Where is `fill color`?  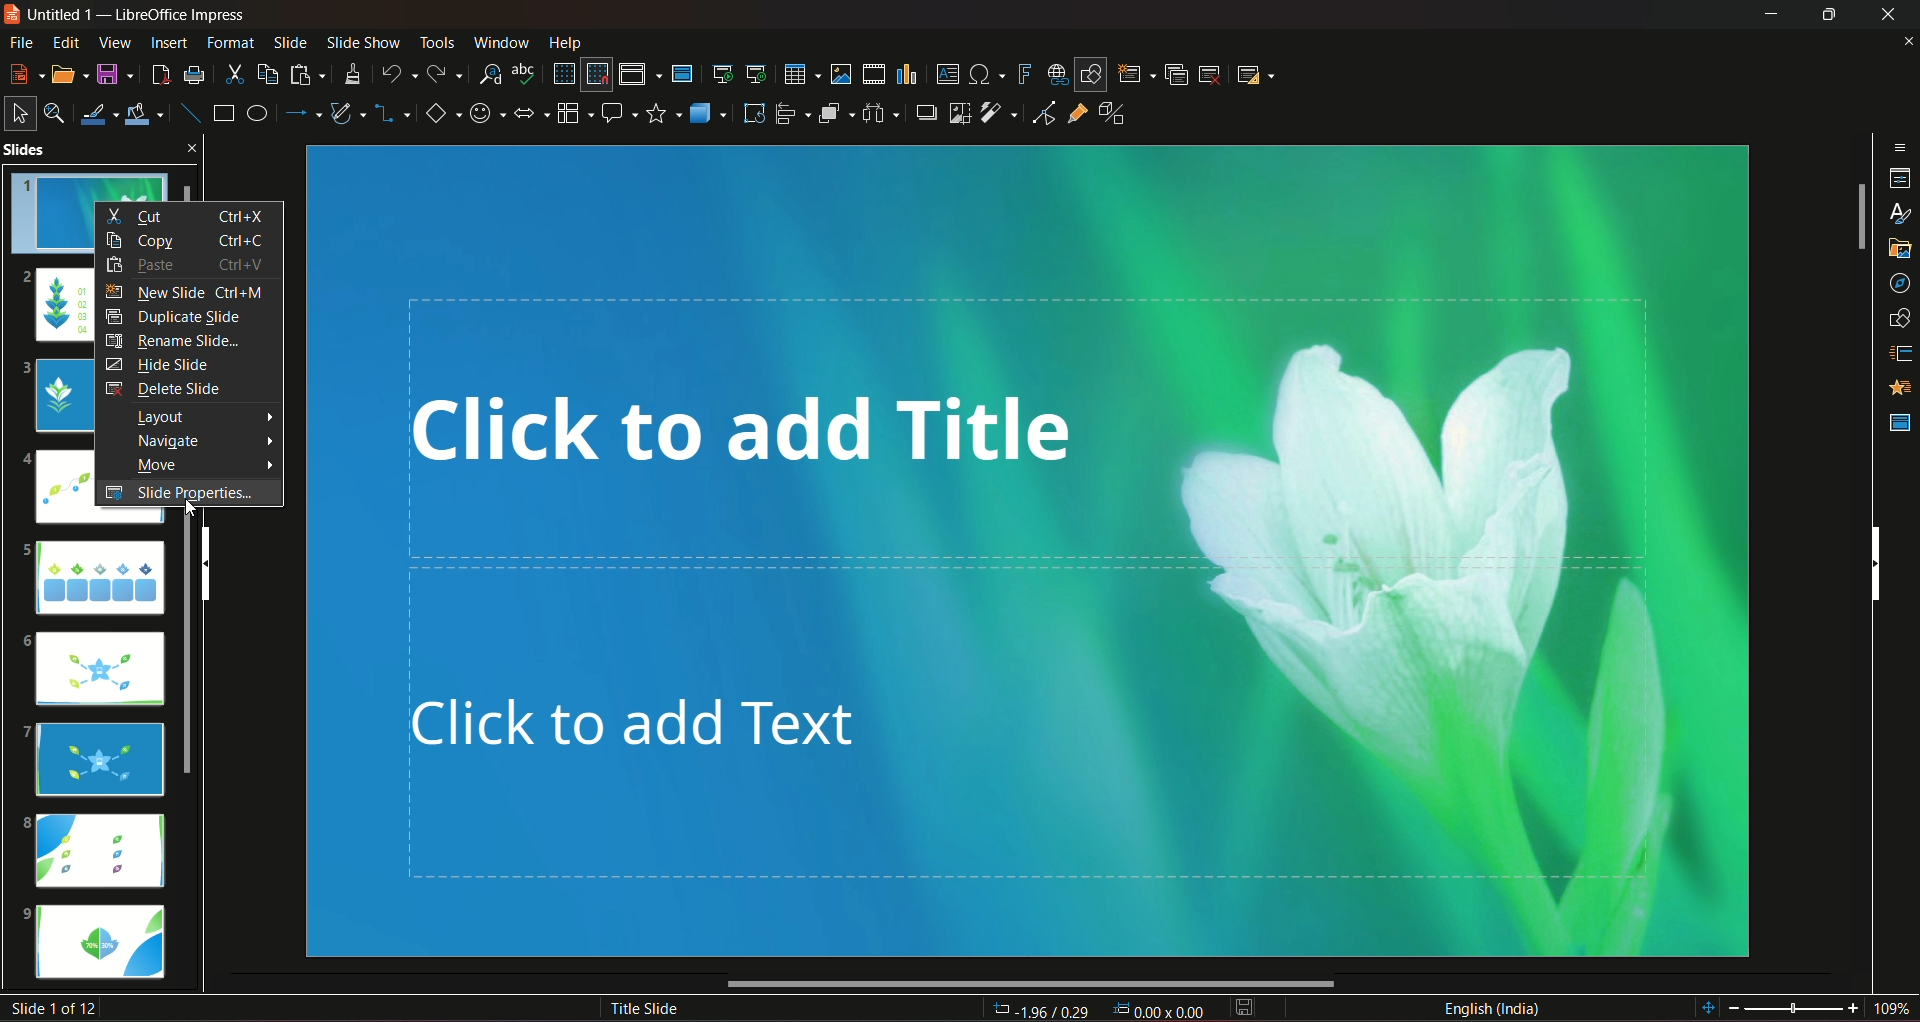 fill color is located at coordinates (148, 111).